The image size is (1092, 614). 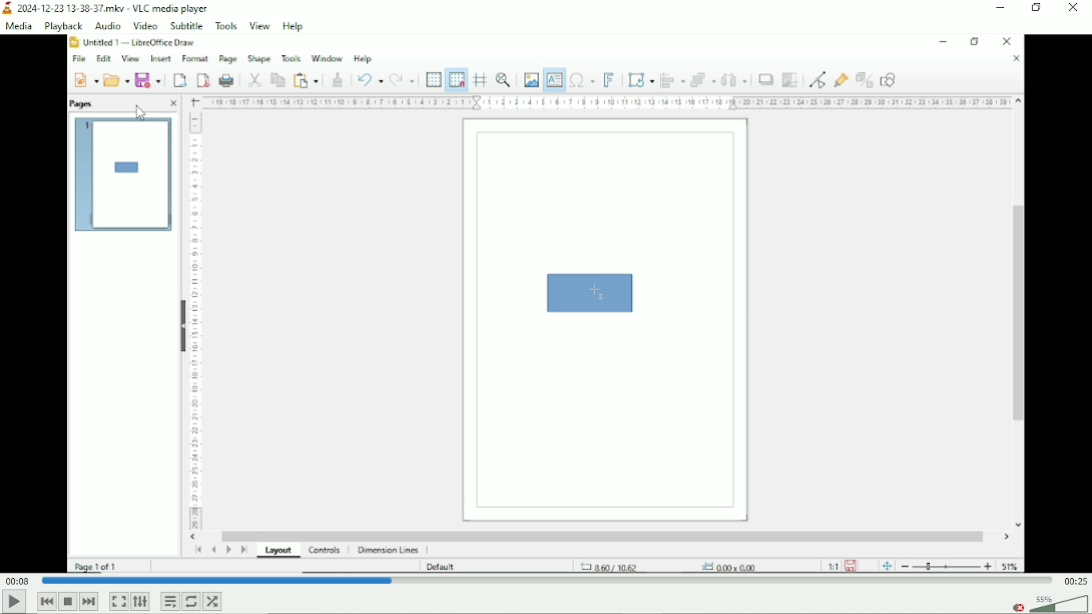 What do you see at coordinates (117, 7) in the screenshot?
I see `2024-12-23 13-38-37.mkv VLC media player` at bounding box center [117, 7].